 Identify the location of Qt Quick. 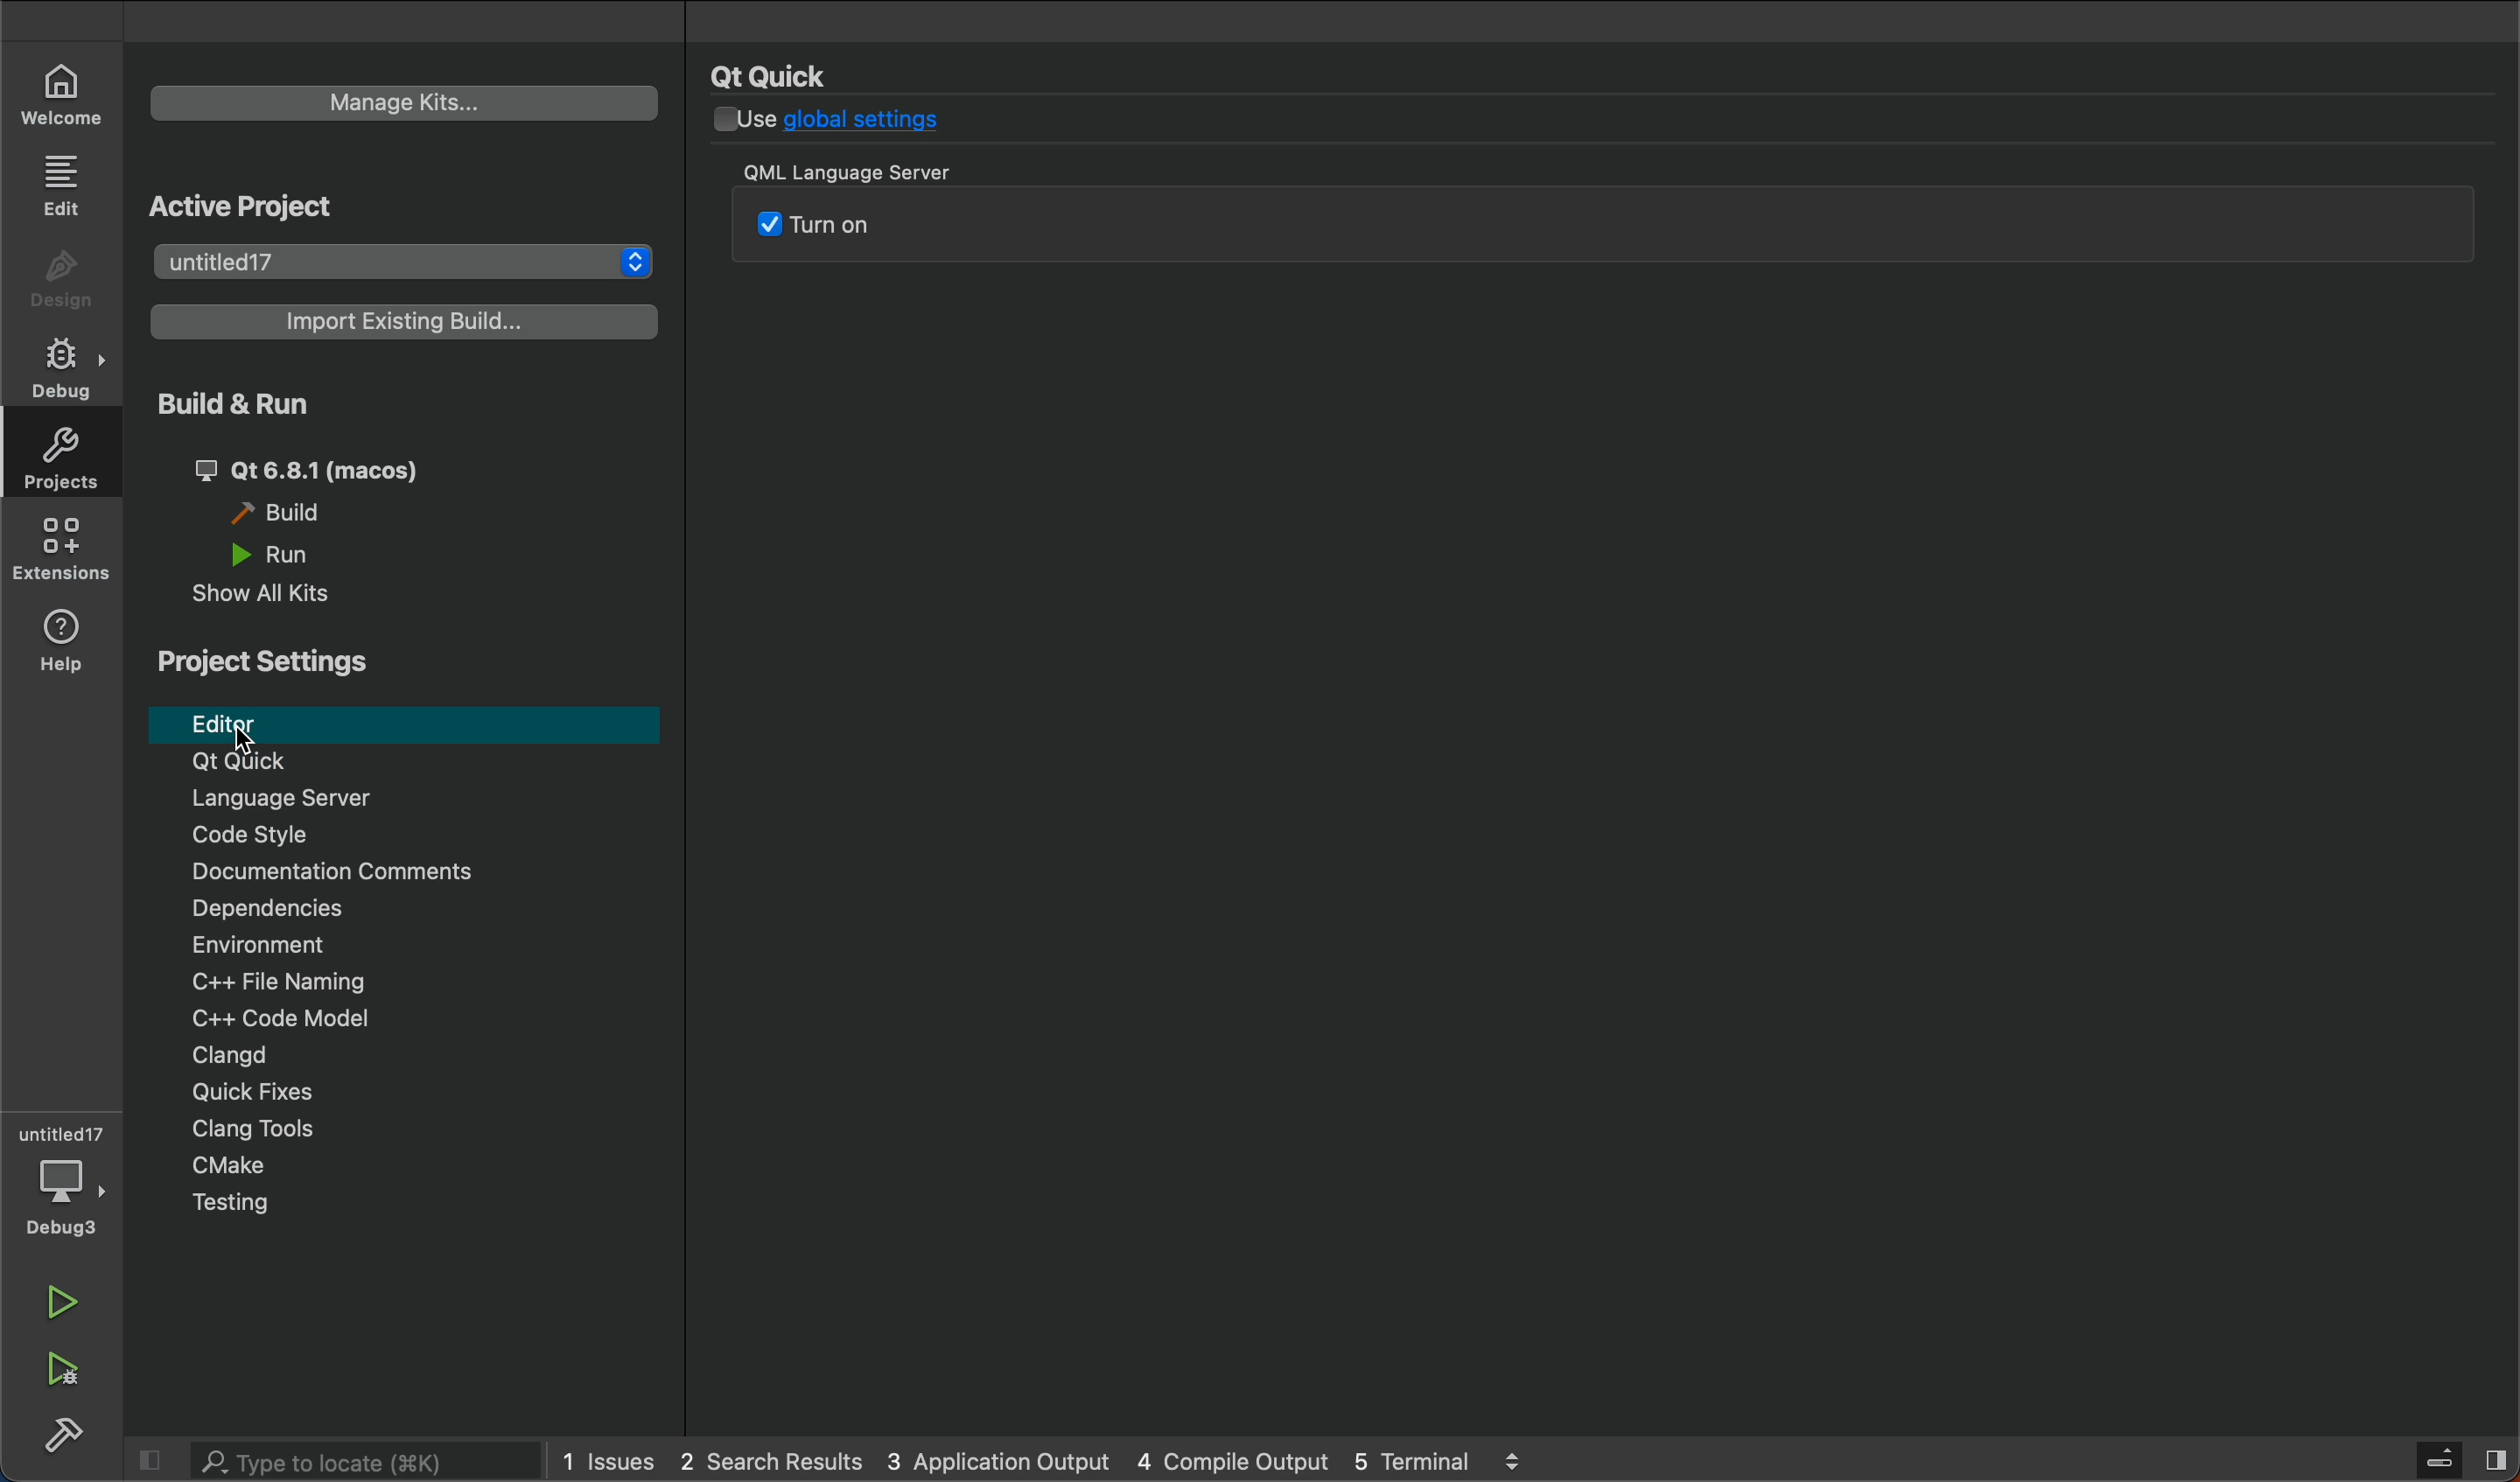
(791, 70).